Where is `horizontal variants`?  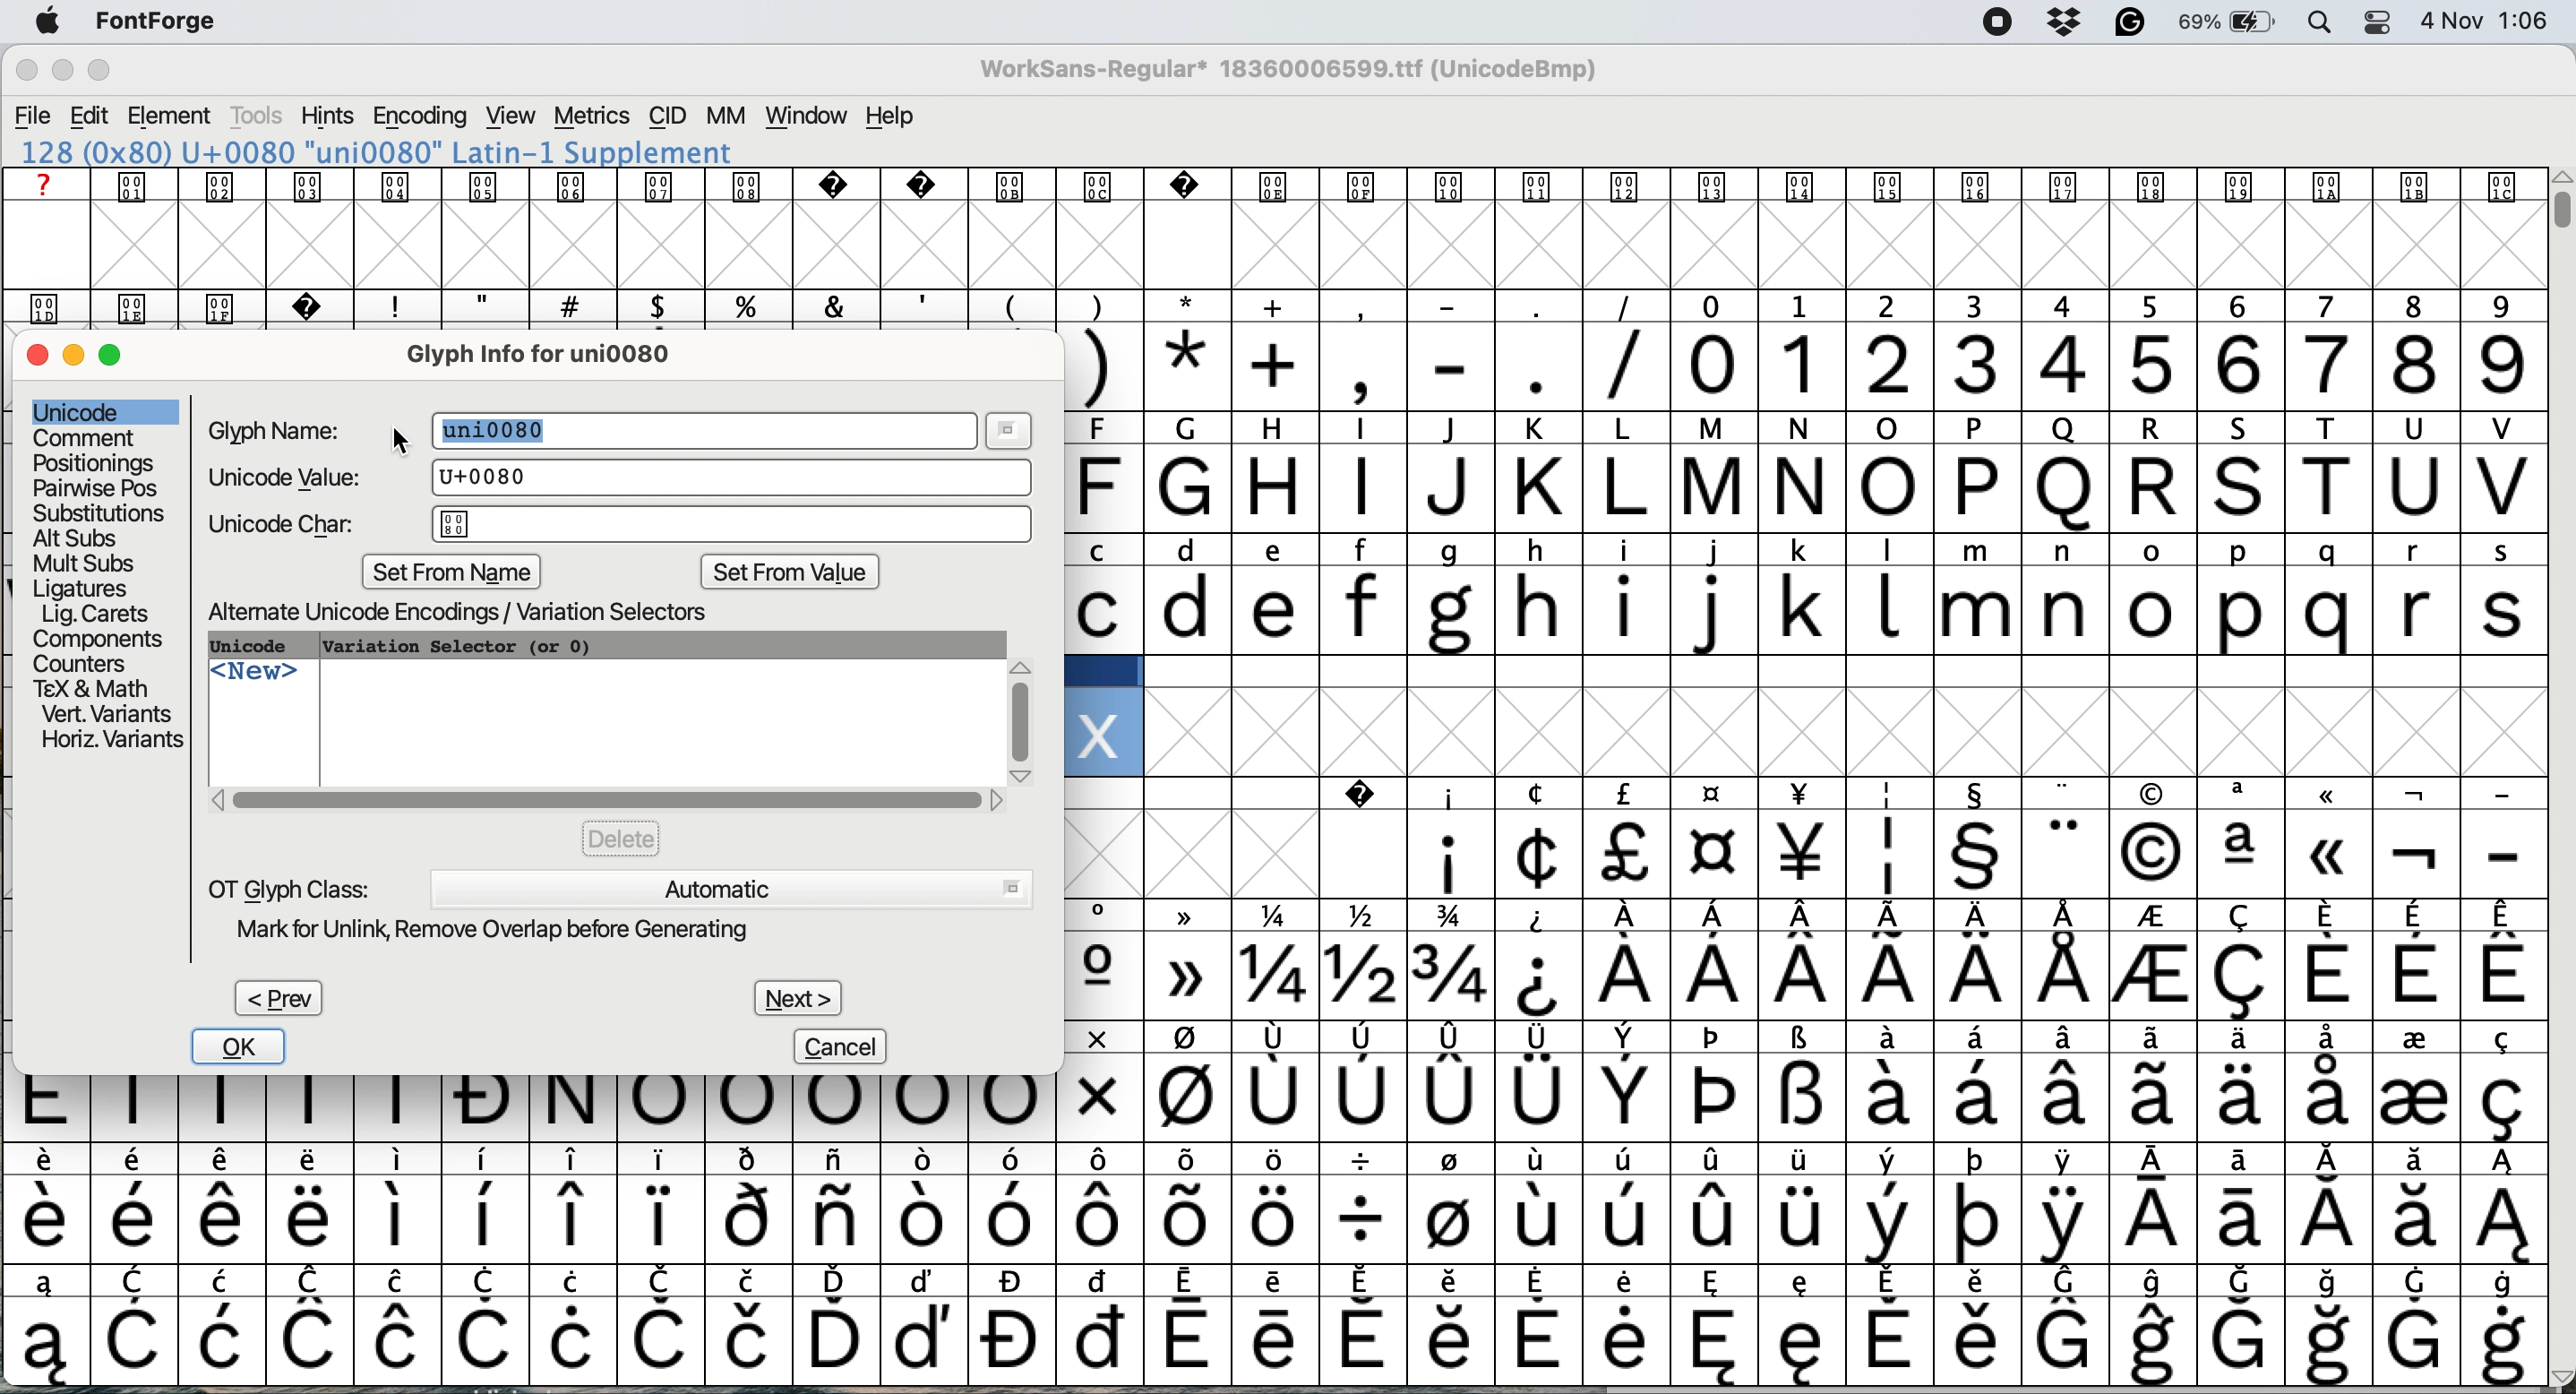 horizontal variants is located at coordinates (109, 741).